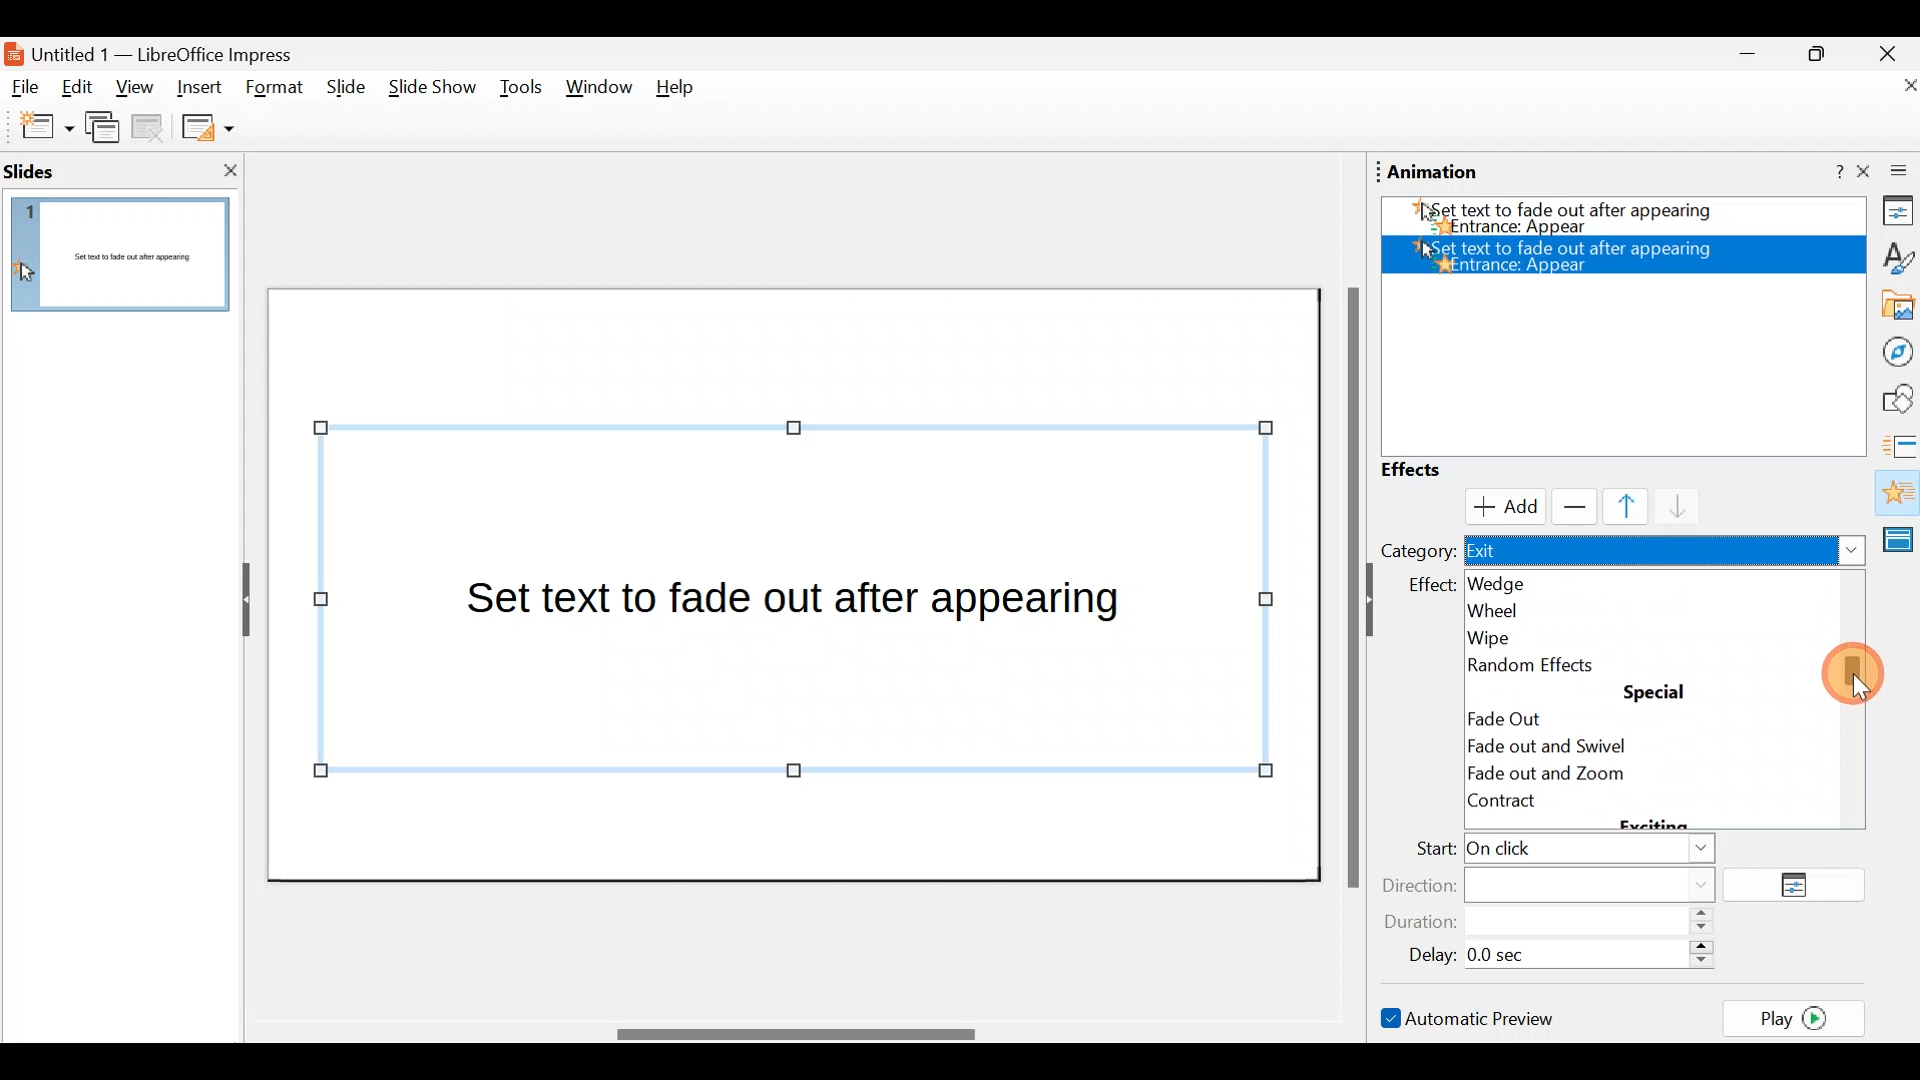  What do you see at coordinates (1570, 506) in the screenshot?
I see `Remove effect` at bounding box center [1570, 506].